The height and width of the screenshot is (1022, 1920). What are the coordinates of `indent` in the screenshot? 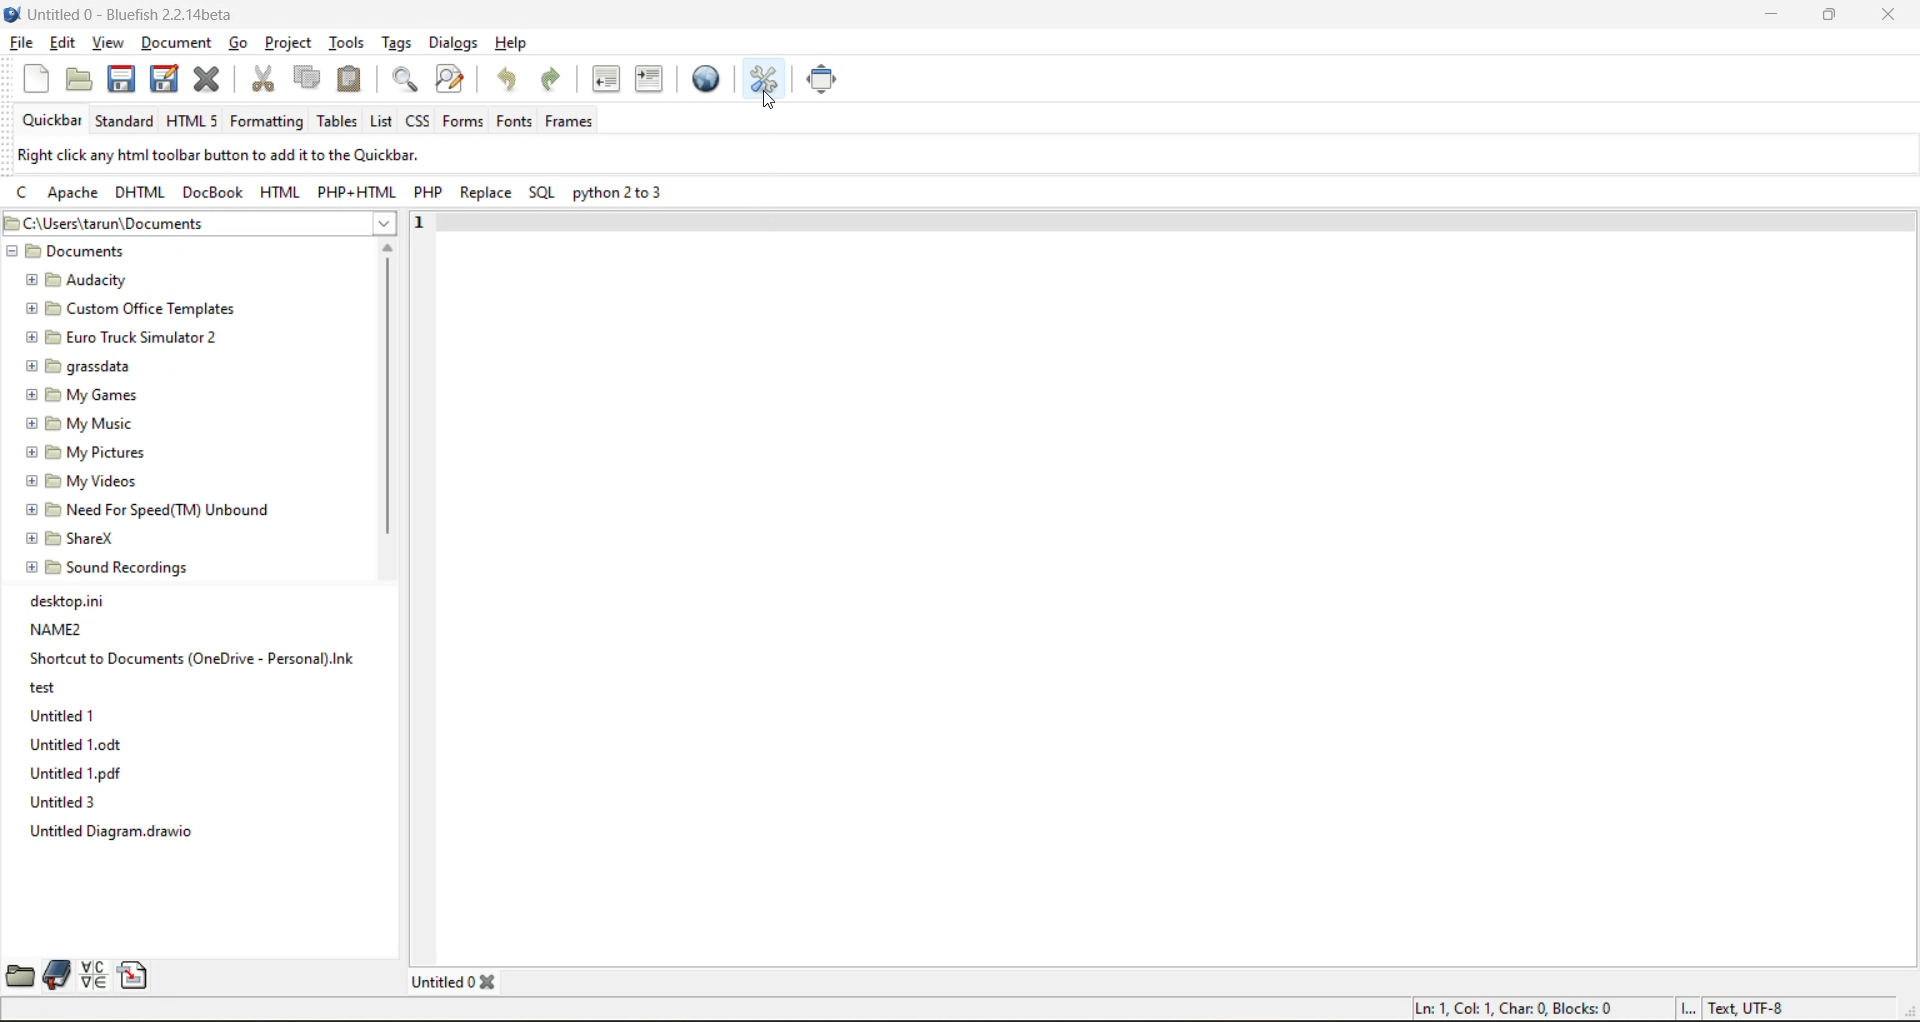 It's located at (651, 82).